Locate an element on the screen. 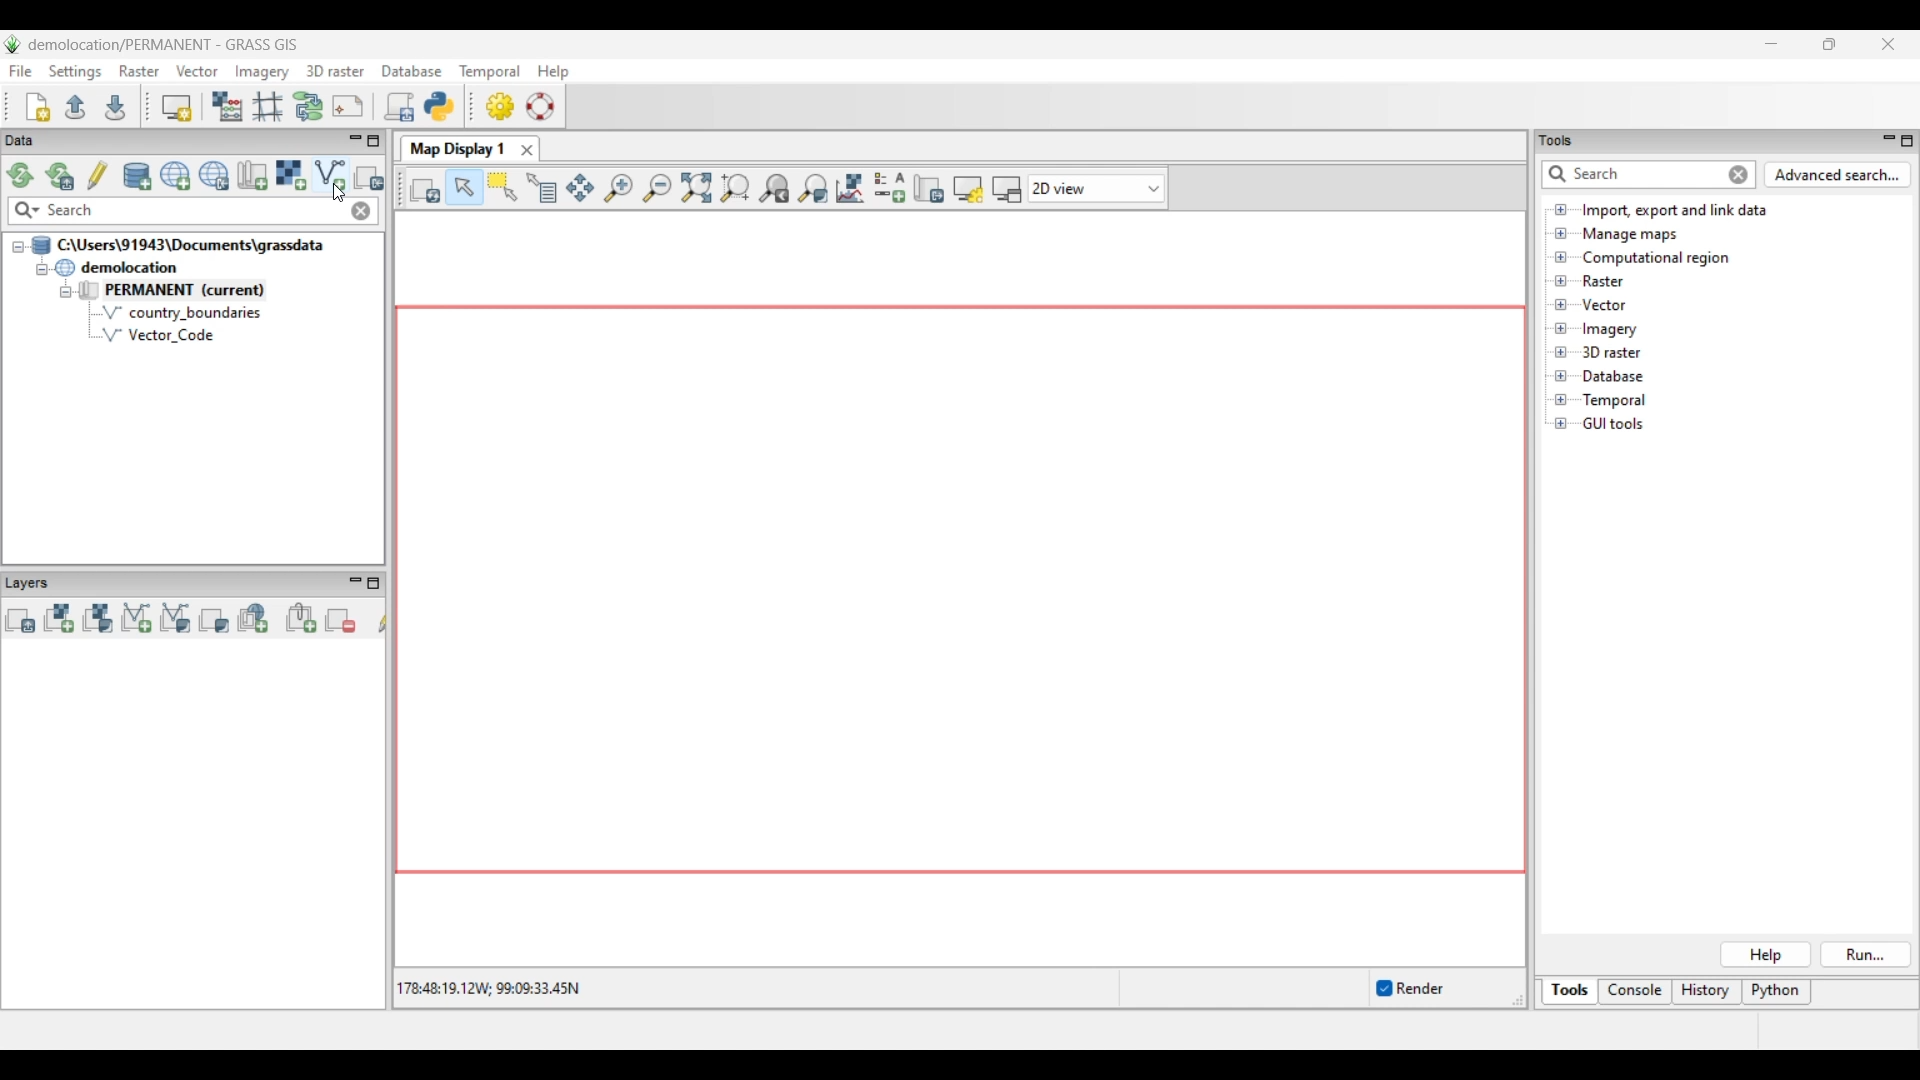 The width and height of the screenshot is (1920, 1080). Tools, current selection is located at coordinates (1571, 992).